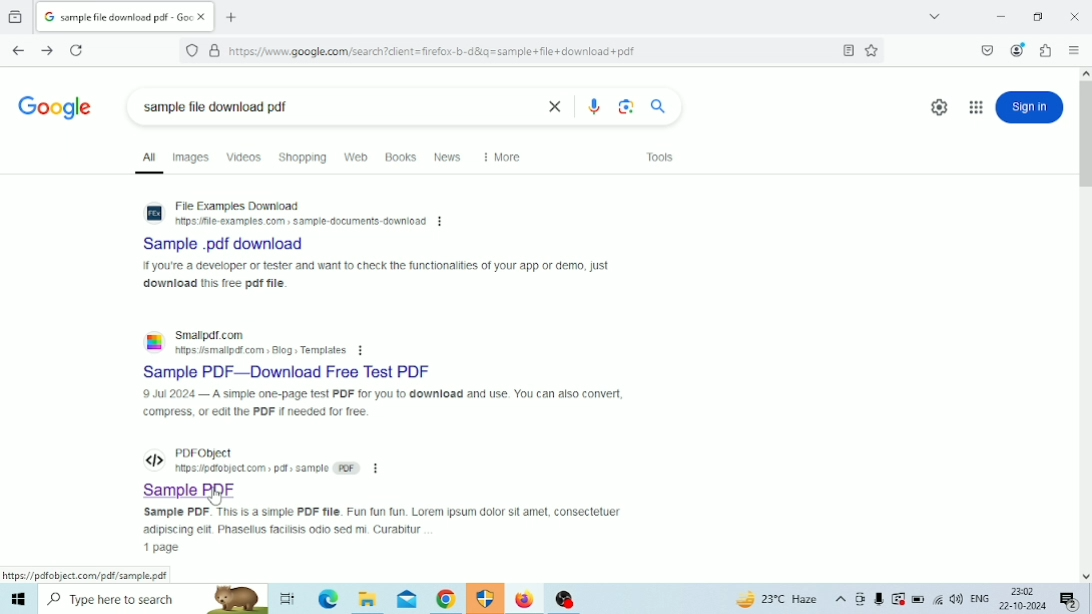  I want to click on website logo, so click(155, 459).